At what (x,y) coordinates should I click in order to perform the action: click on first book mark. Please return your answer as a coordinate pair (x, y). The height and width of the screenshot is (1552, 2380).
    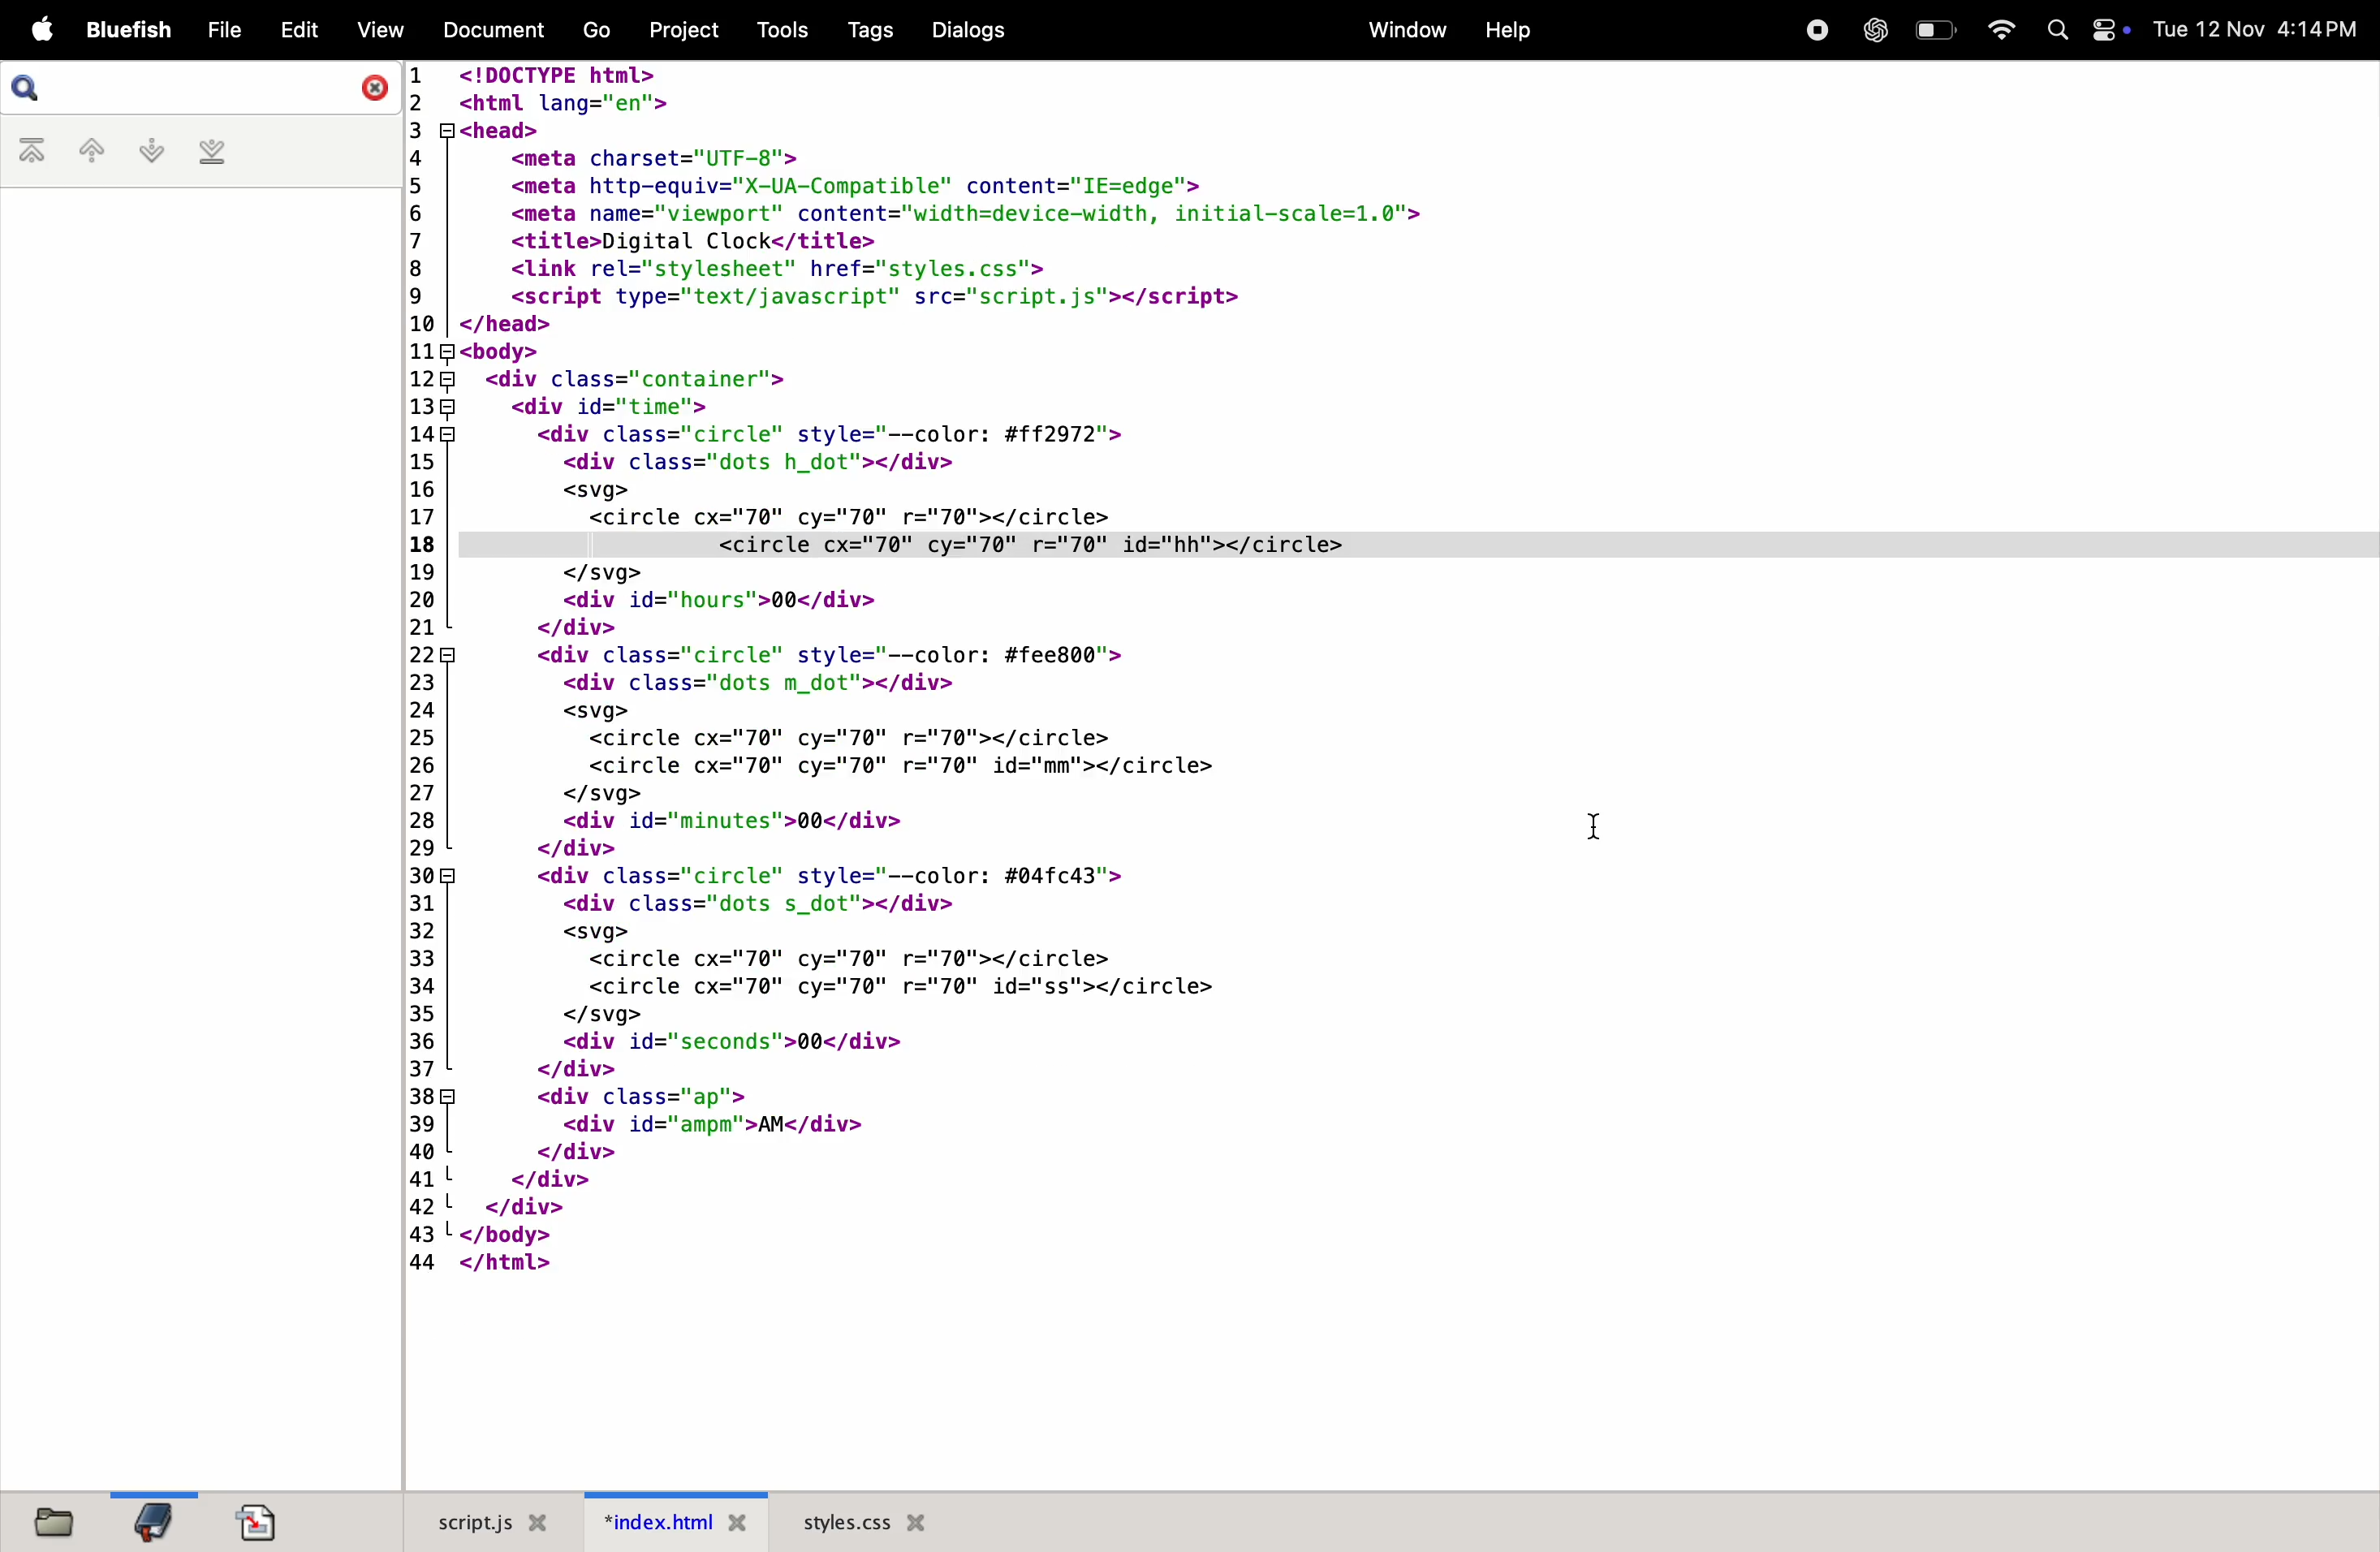
    Looking at the image, I should click on (33, 152).